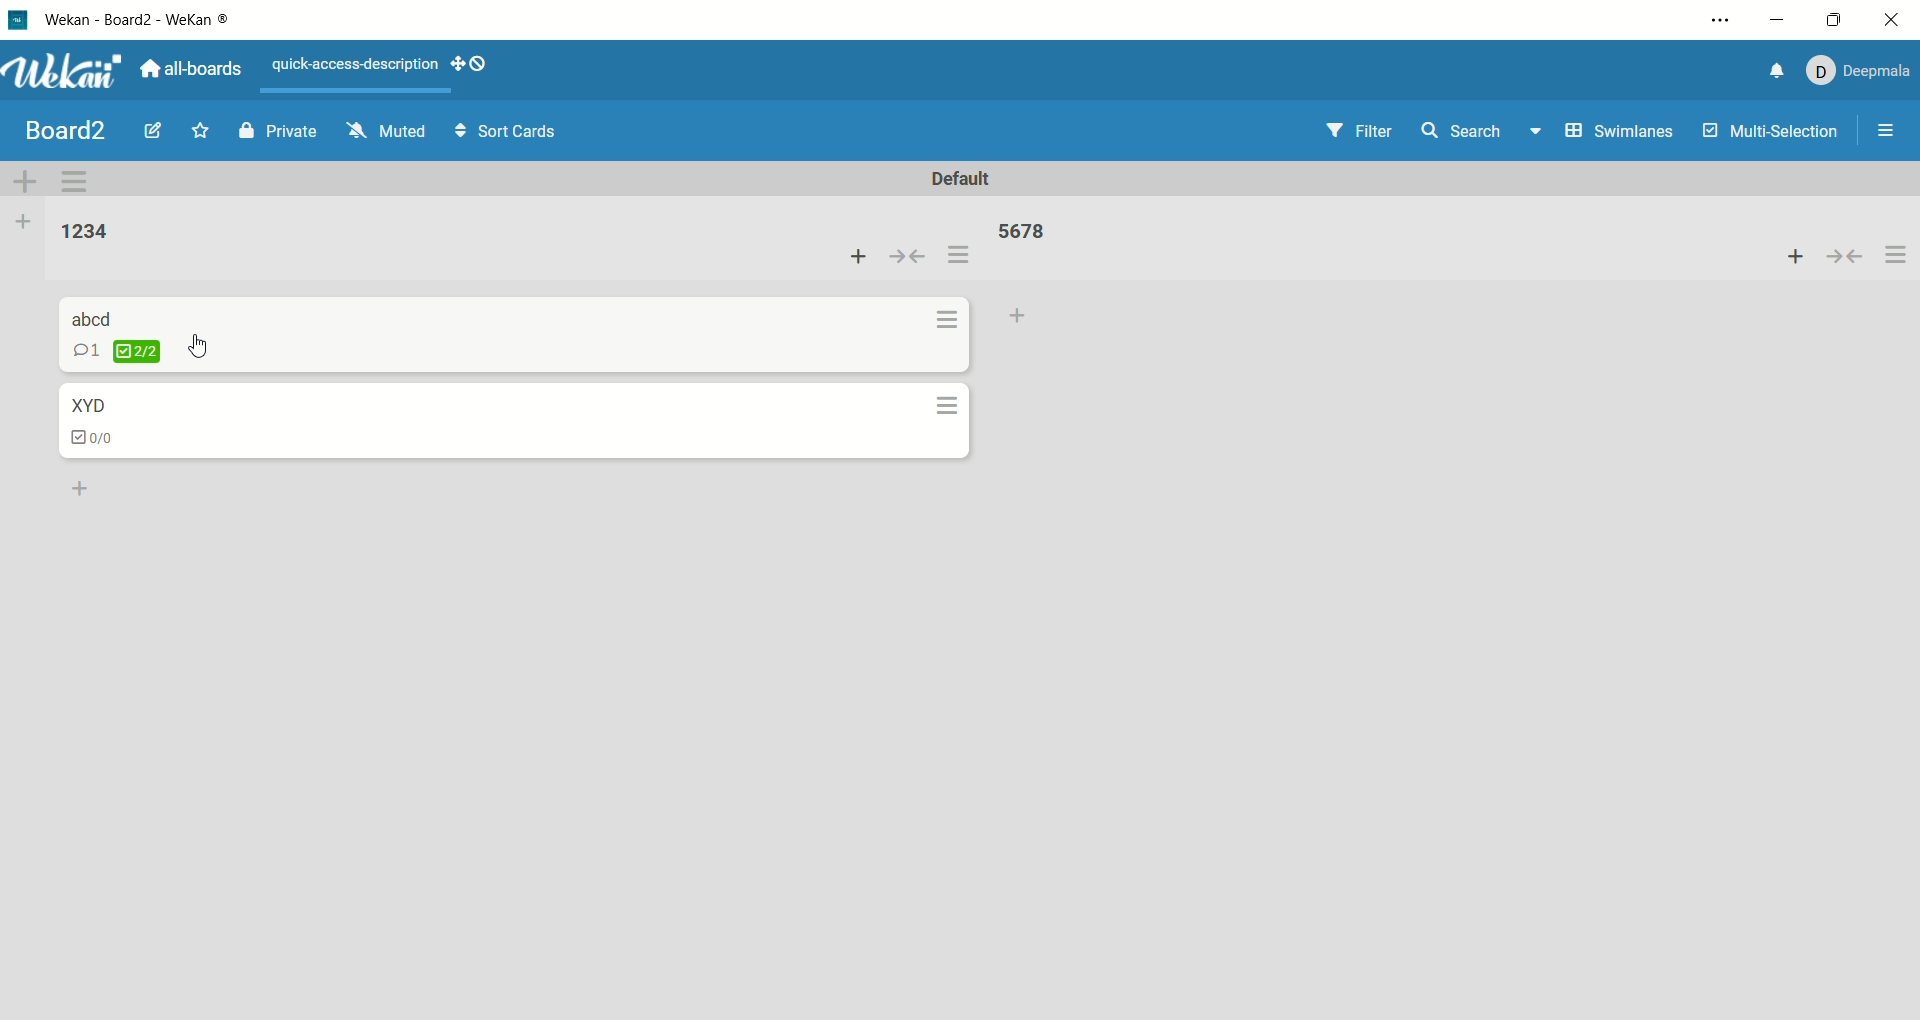 The height and width of the screenshot is (1020, 1920). Describe the element at coordinates (1787, 257) in the screenshot. I see `add` at that location.